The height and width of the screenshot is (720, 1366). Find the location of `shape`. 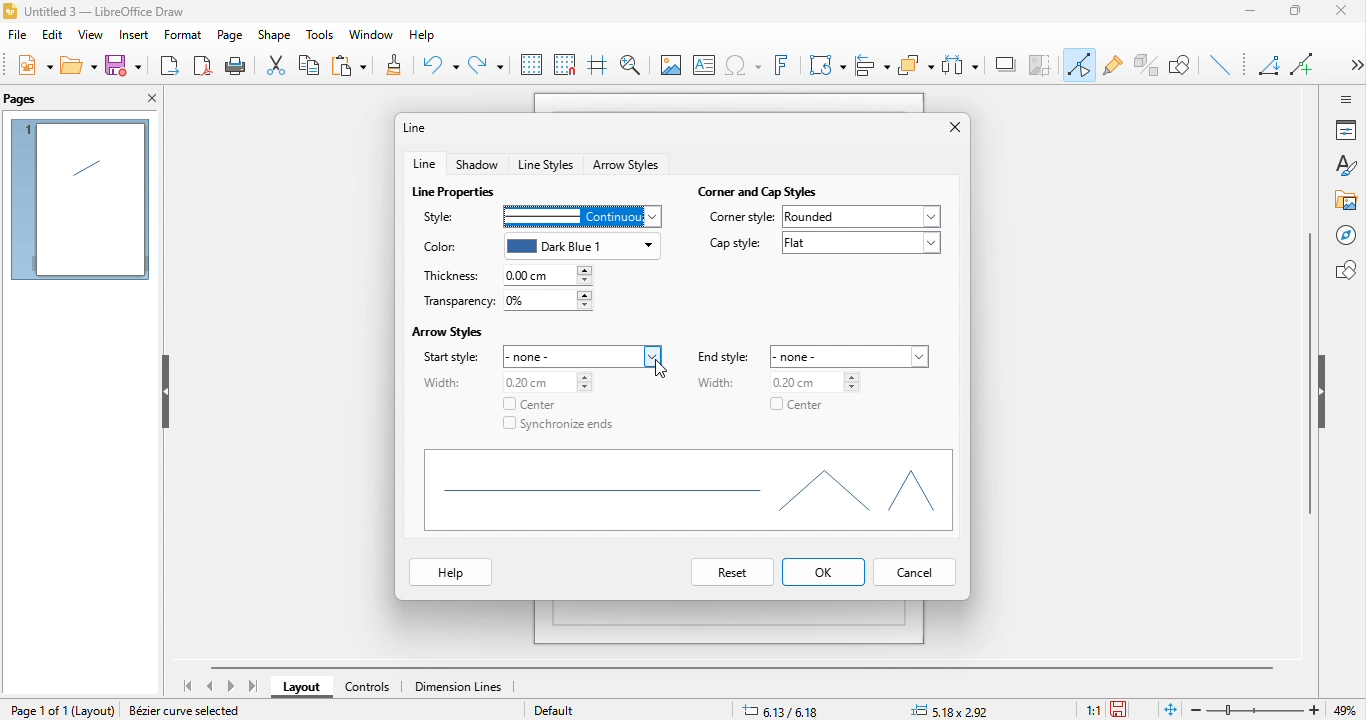

shape is located at coordinates (275, 36).